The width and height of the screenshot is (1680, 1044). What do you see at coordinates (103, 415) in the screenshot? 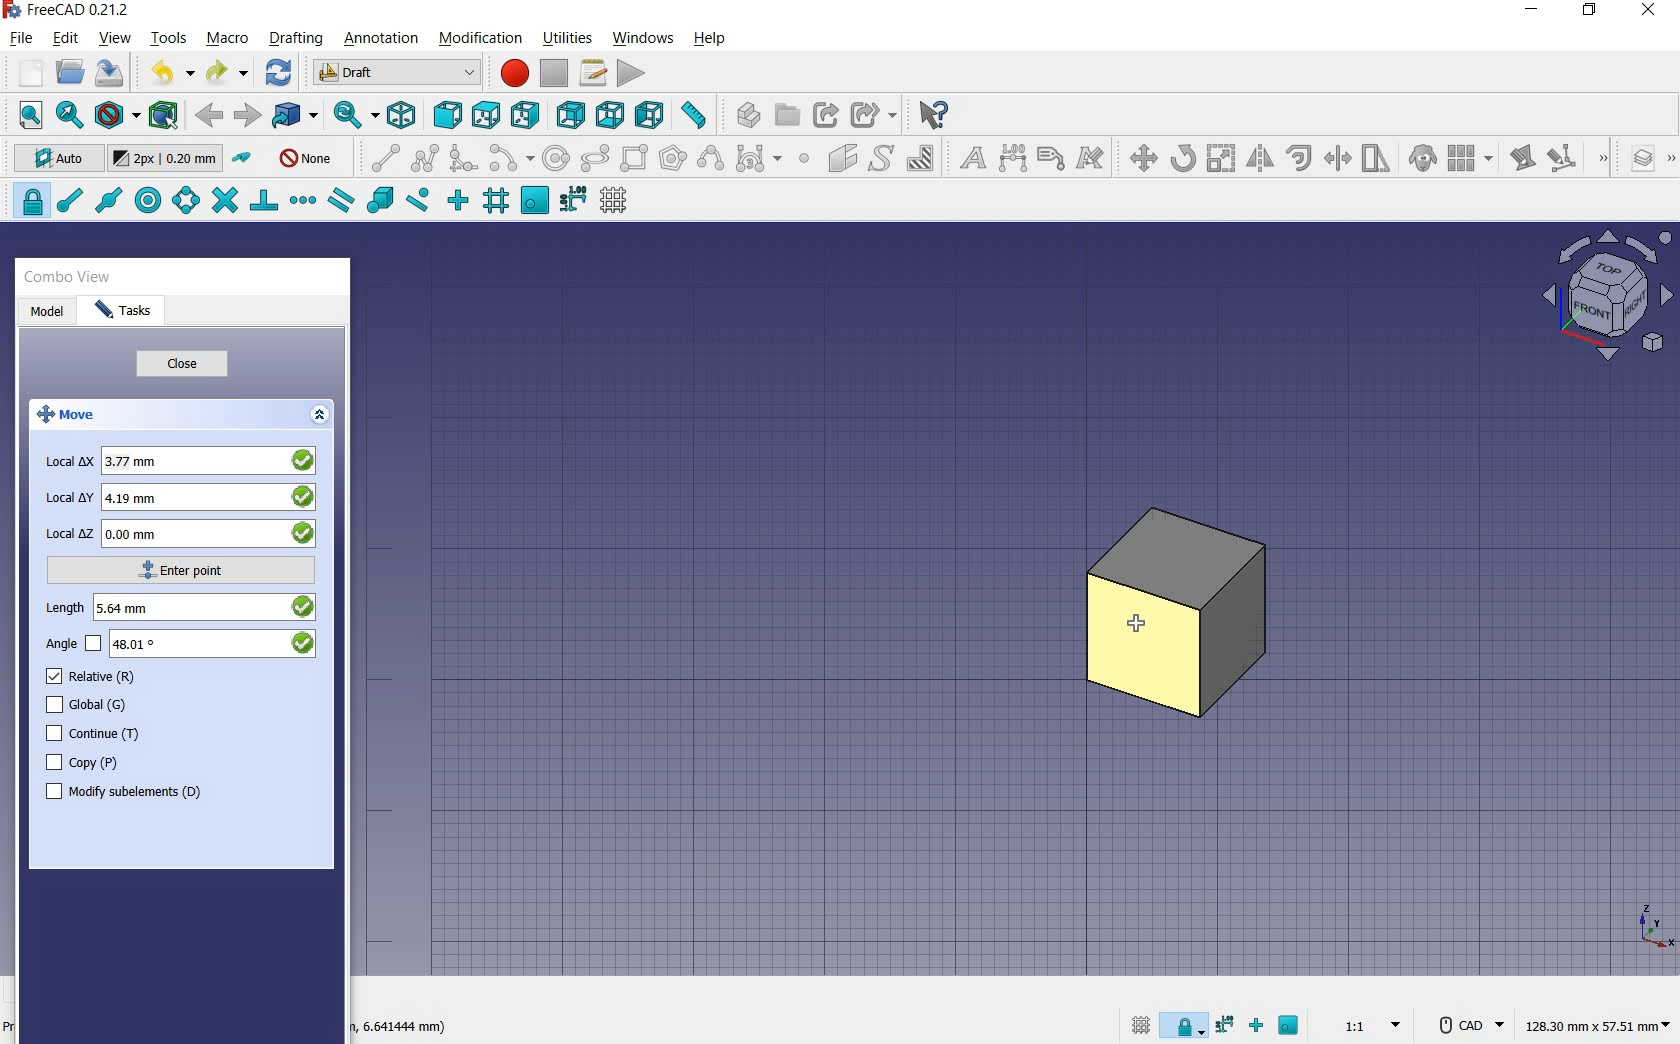
I see `move` at bounding box center [103, 415].